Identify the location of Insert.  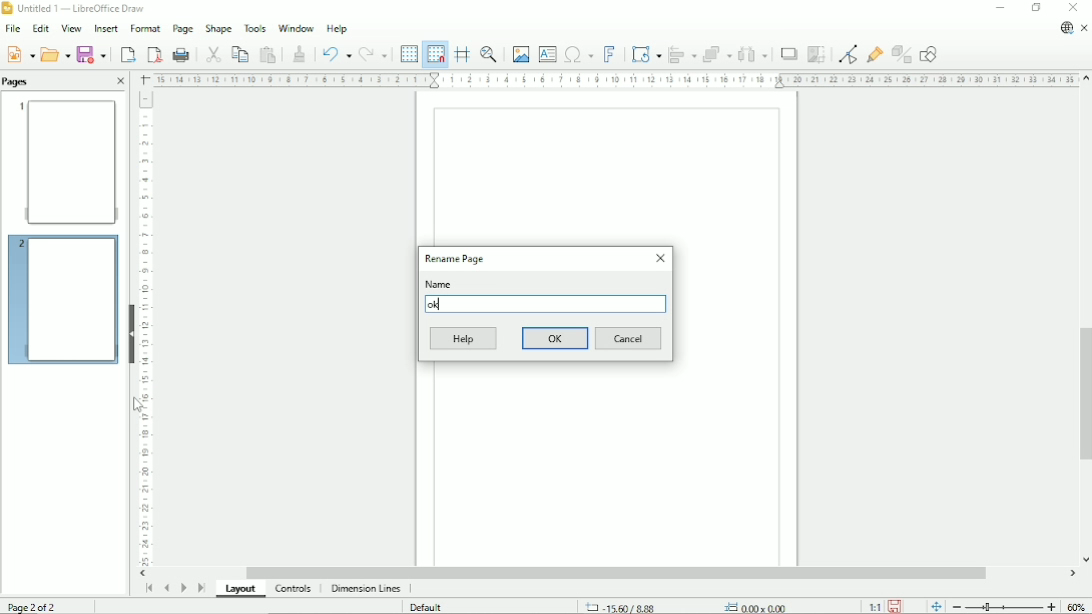
(104, 29).